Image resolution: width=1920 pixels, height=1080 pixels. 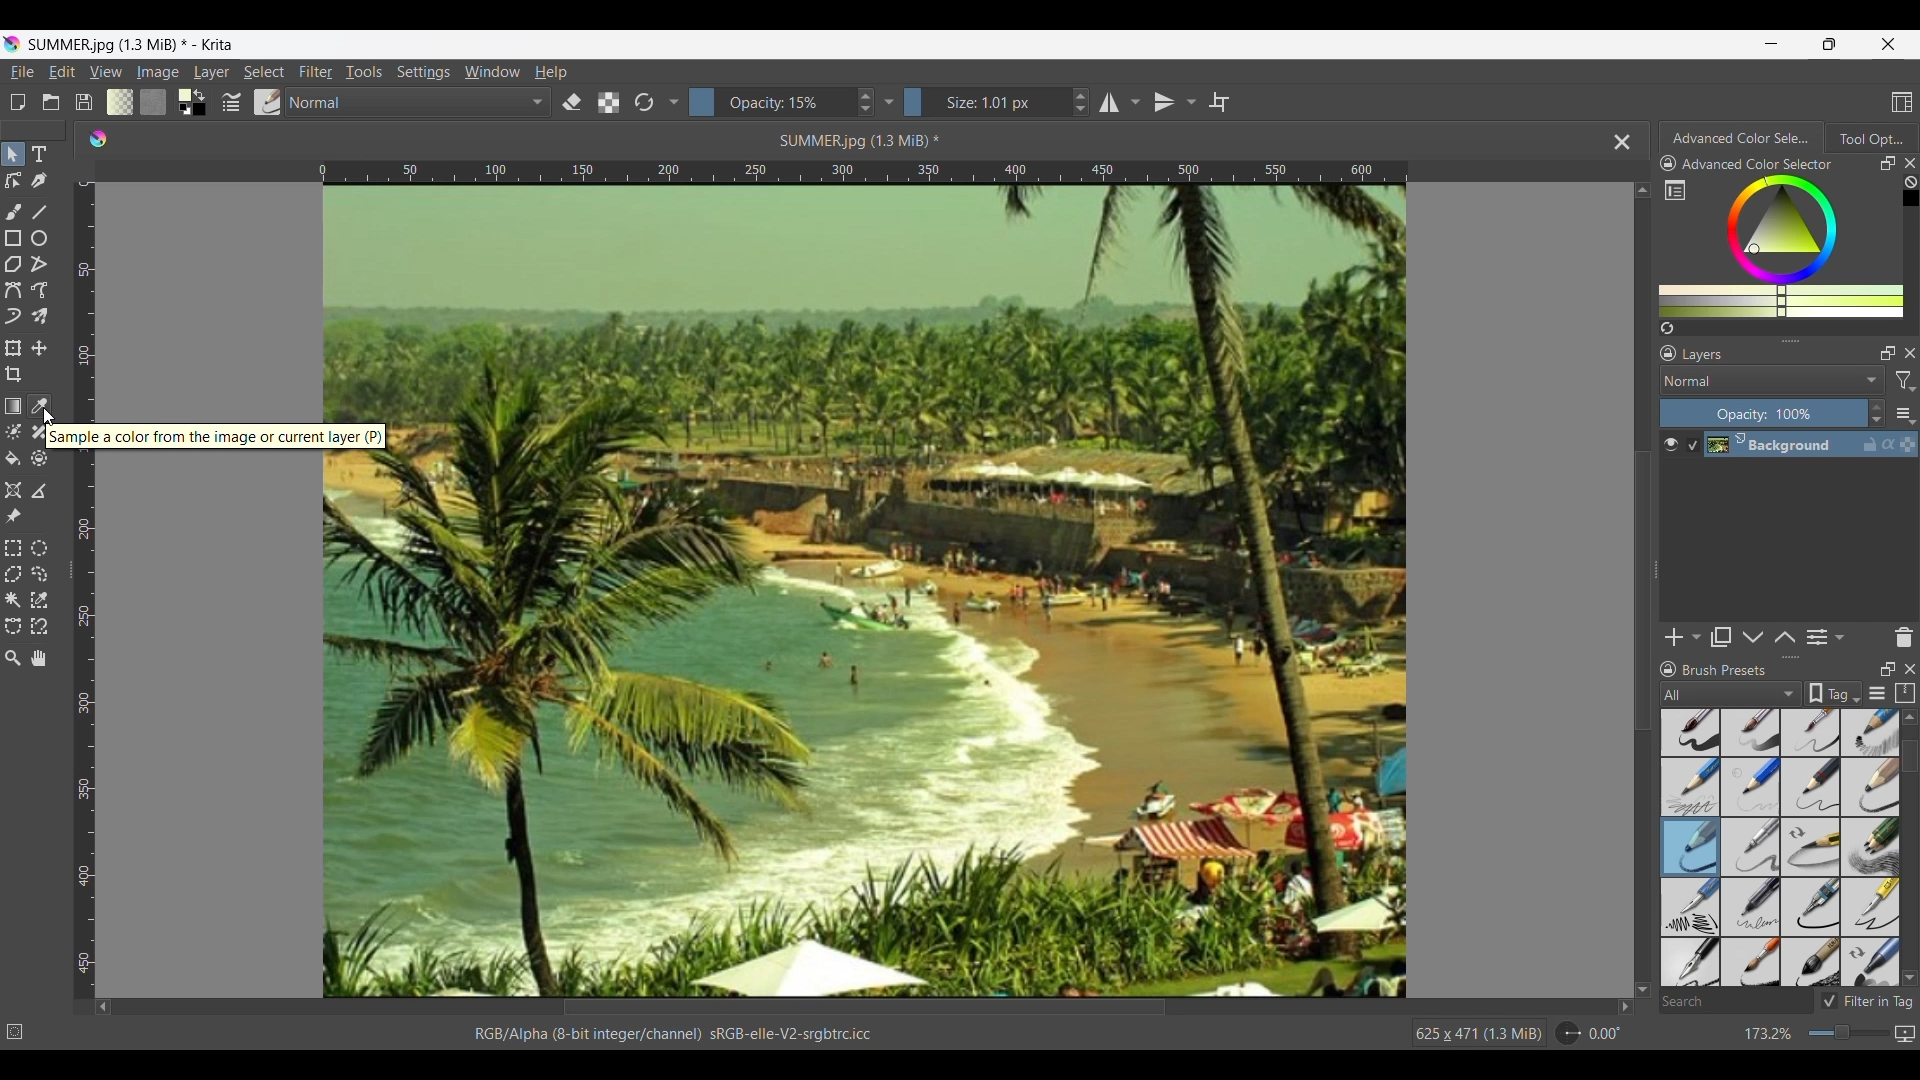 I want to click on Smart patch tool, so click(x=39, y=433).